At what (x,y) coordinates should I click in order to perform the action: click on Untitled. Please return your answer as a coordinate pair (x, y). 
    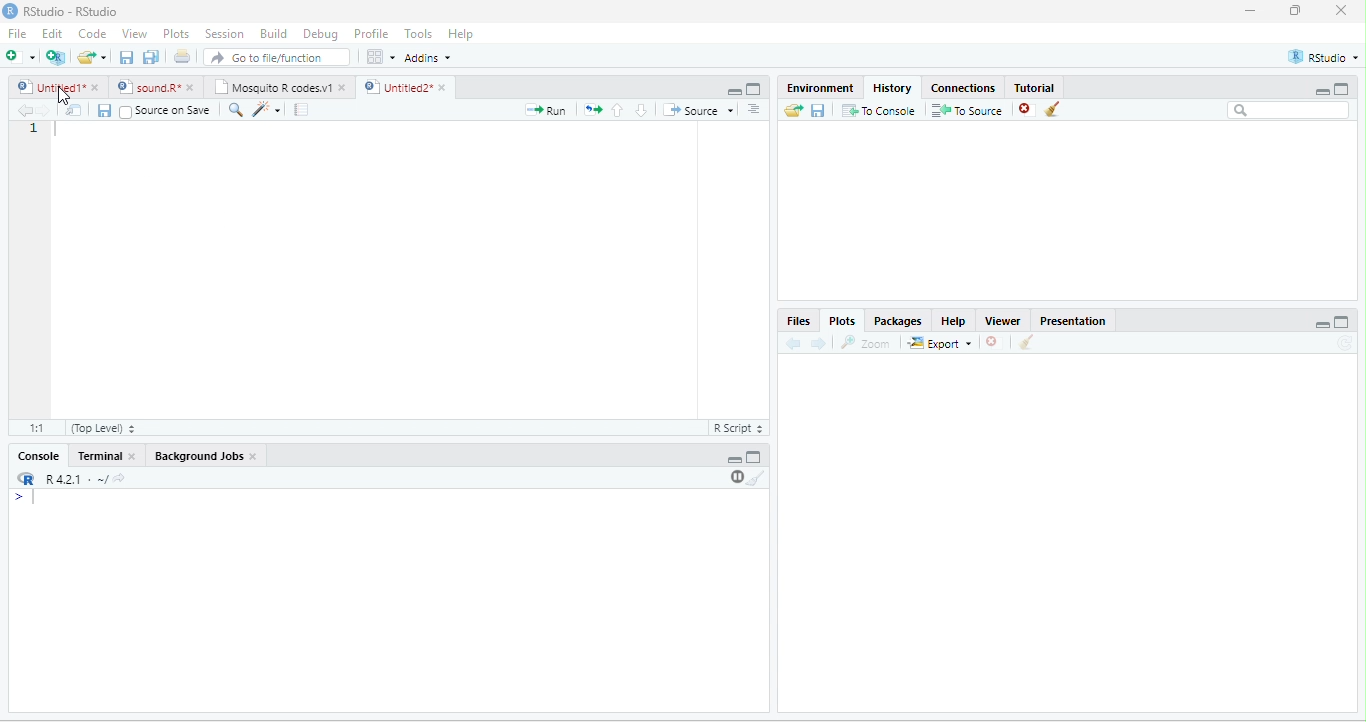
    Looking at the image, I should click on (49, 87).